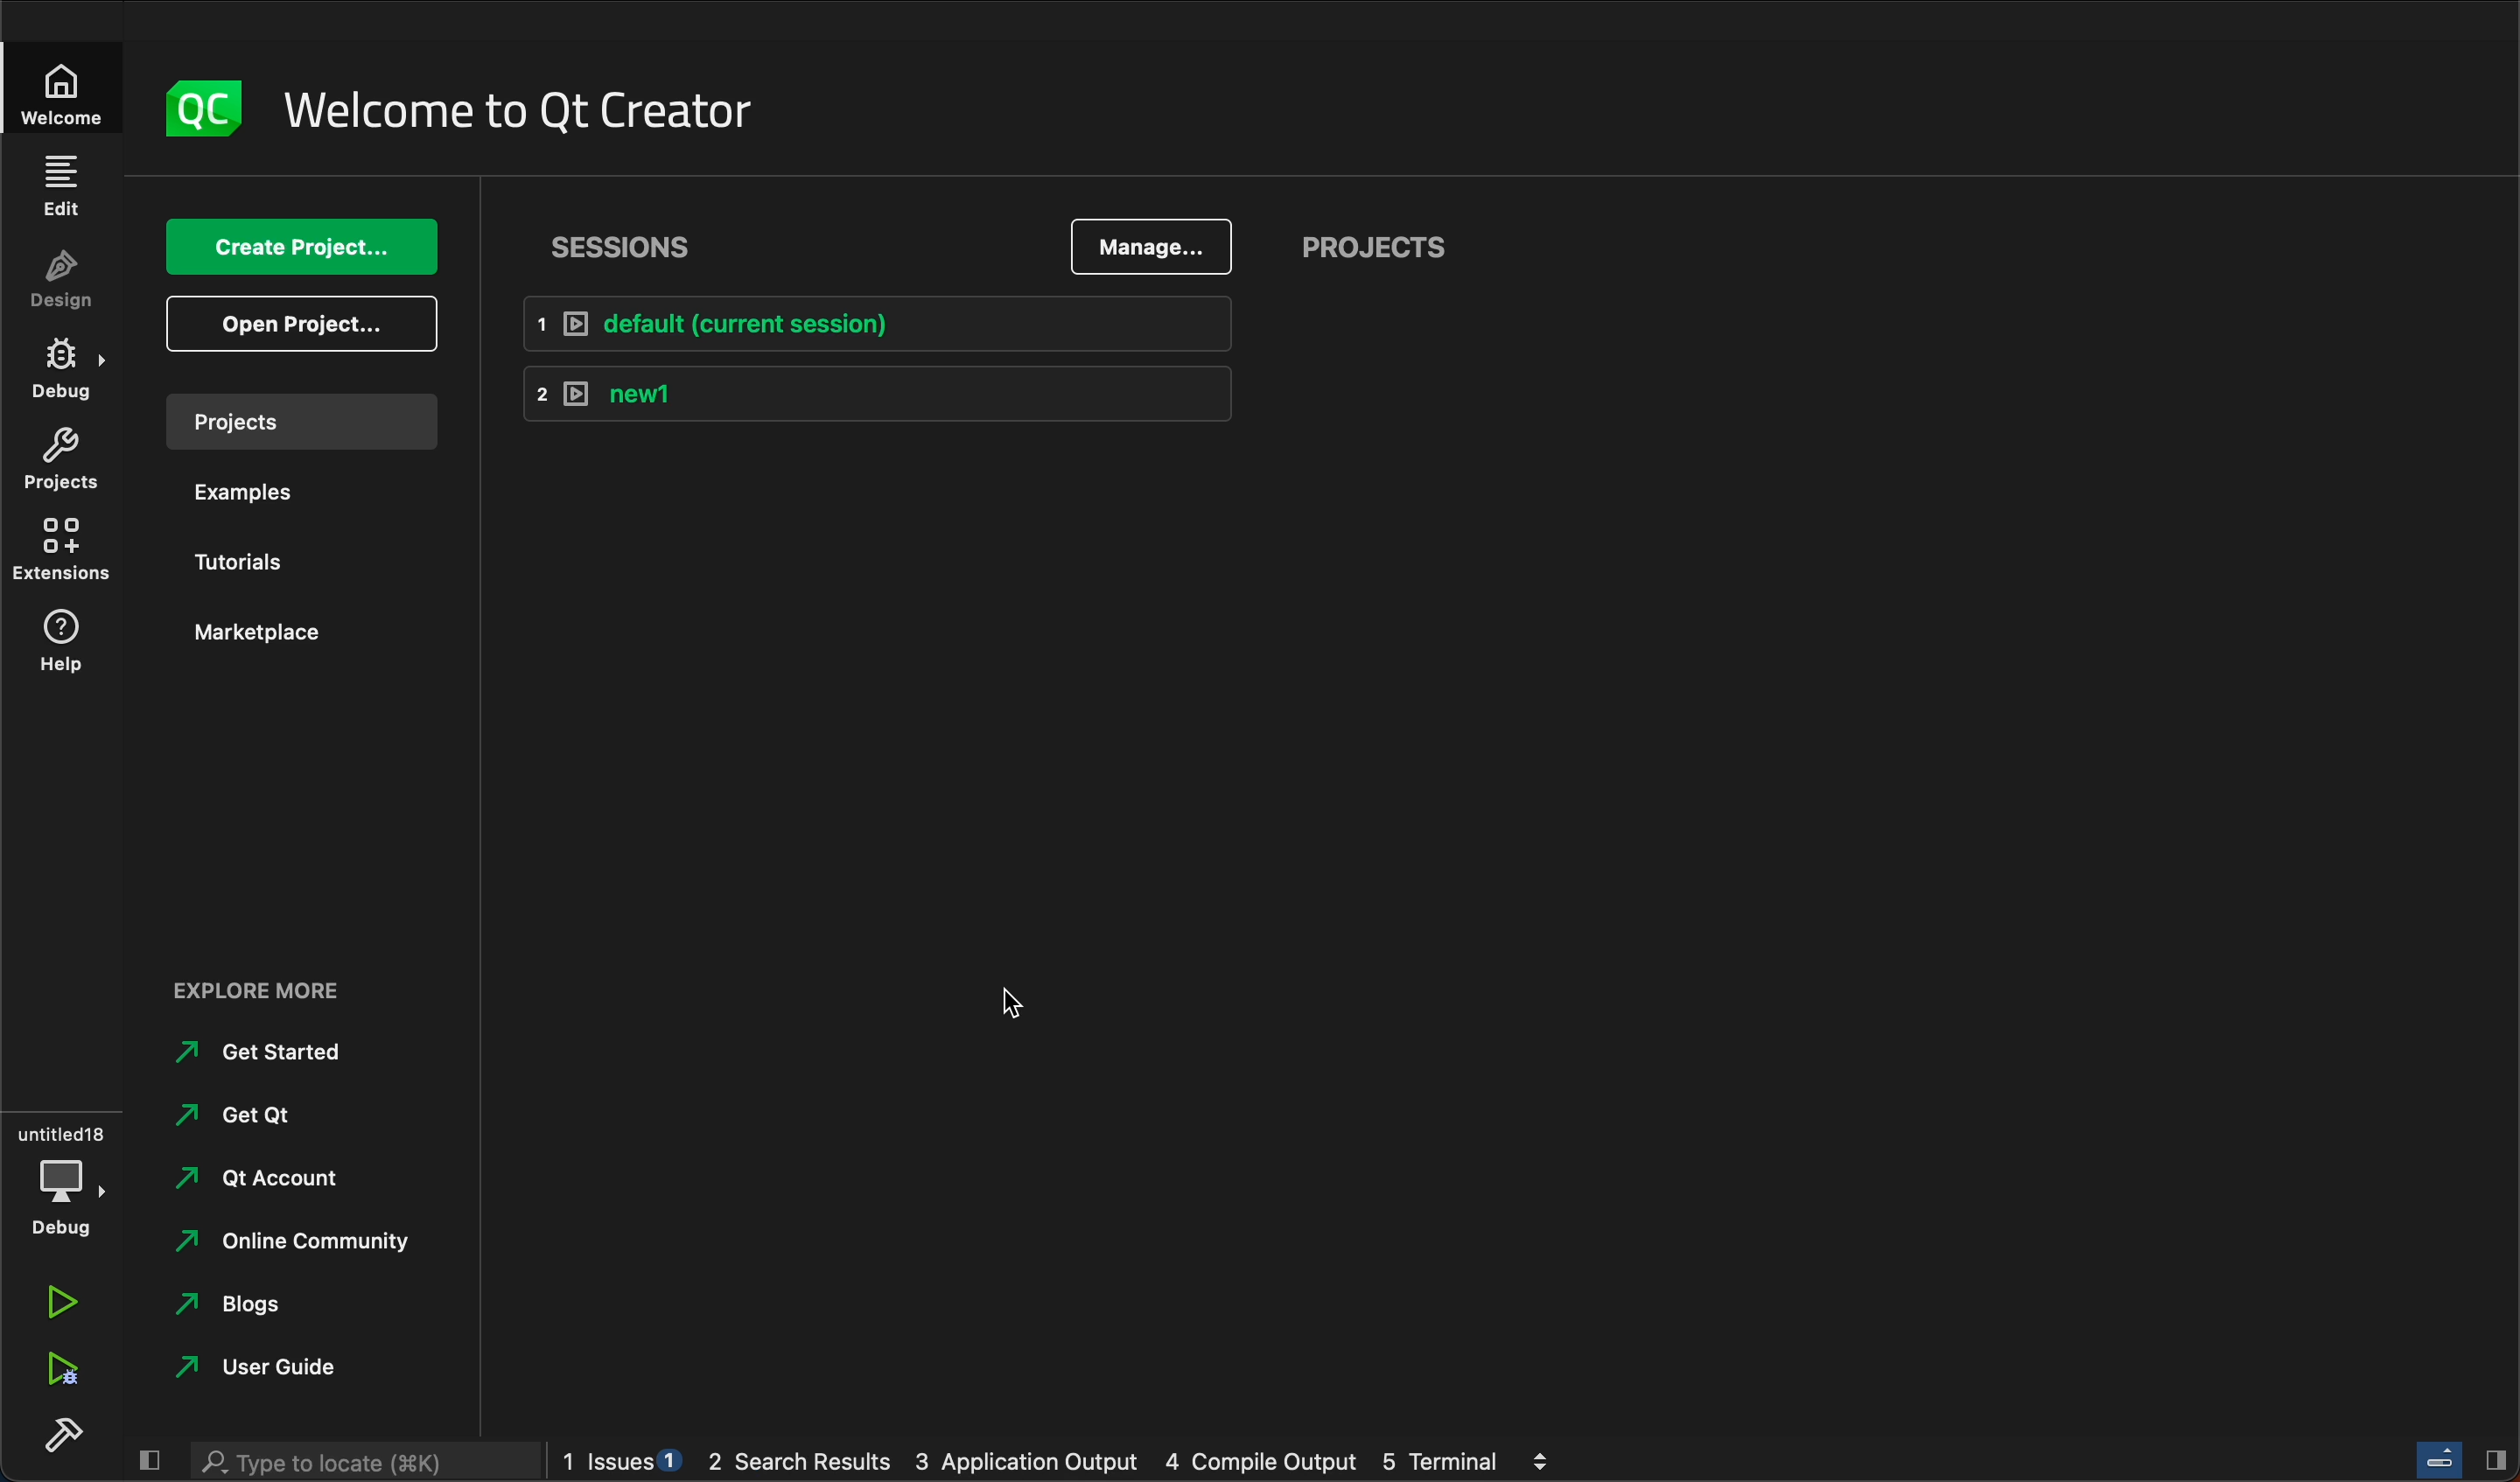  I want to click on create, so click(301, 242).